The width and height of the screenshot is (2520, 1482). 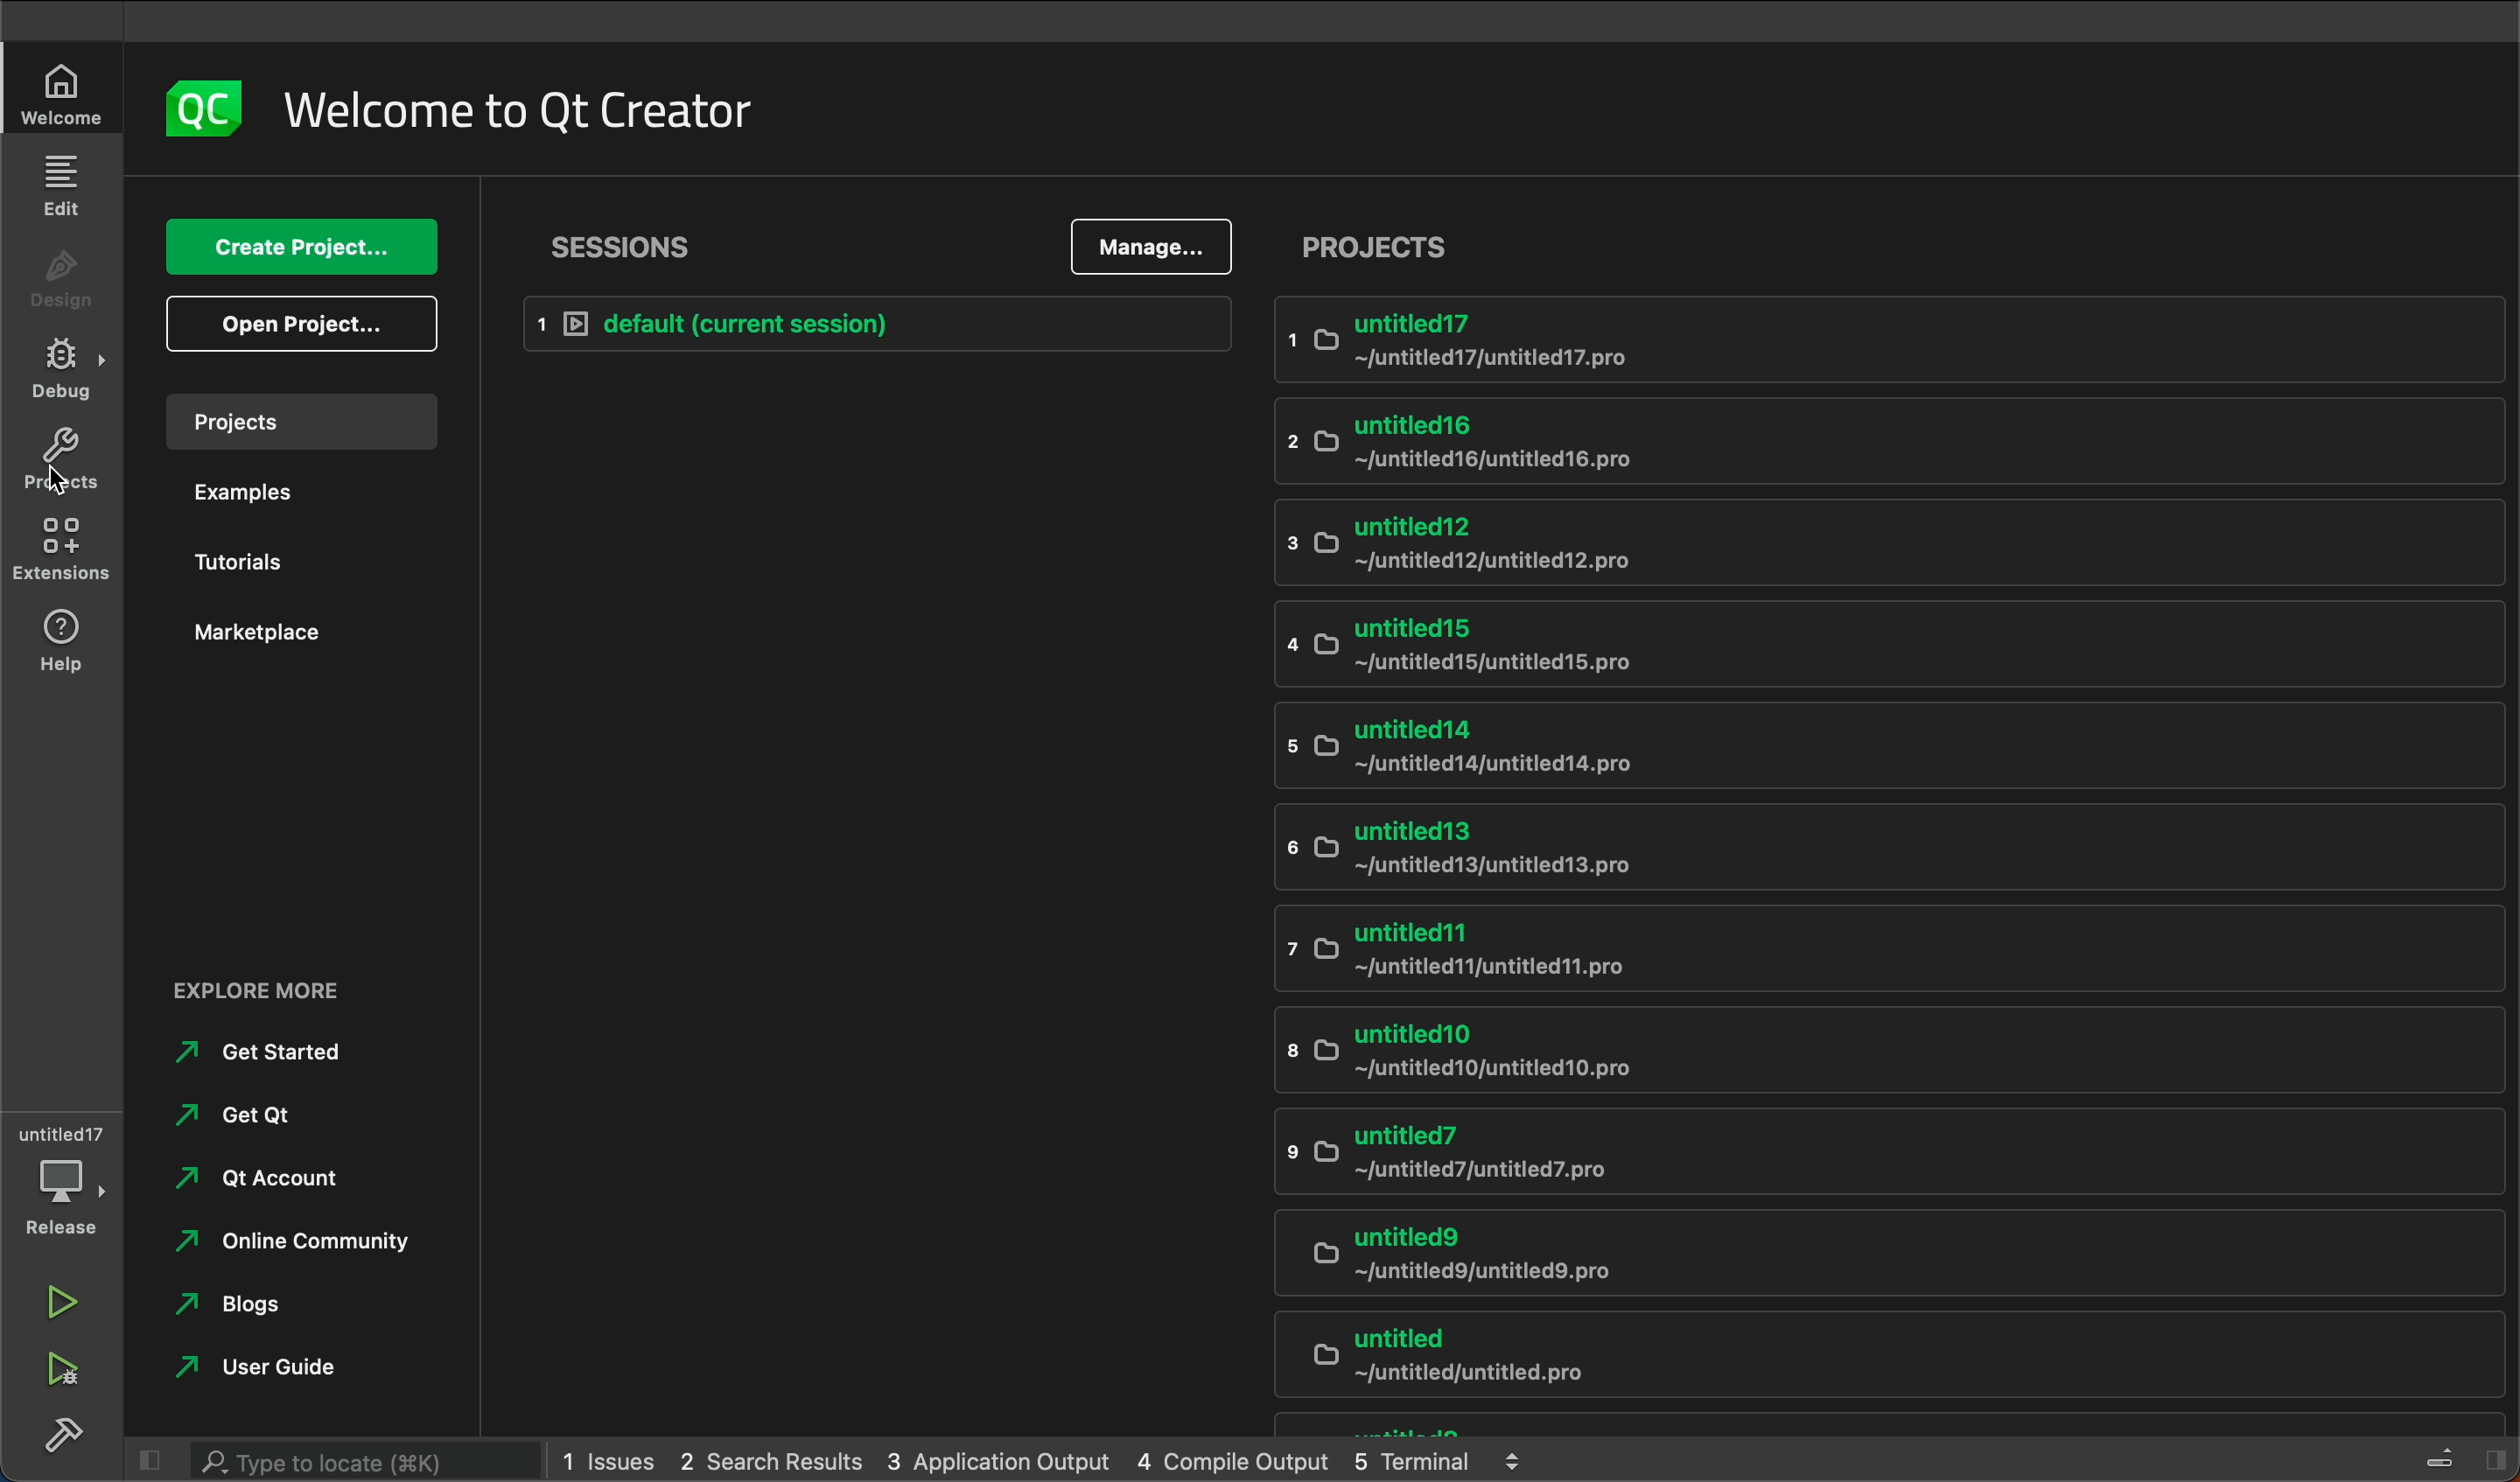 What do you see at coordinates (1821, 842) in the screenshot?
I see `untitled13` at bounding box center [1821, 842].